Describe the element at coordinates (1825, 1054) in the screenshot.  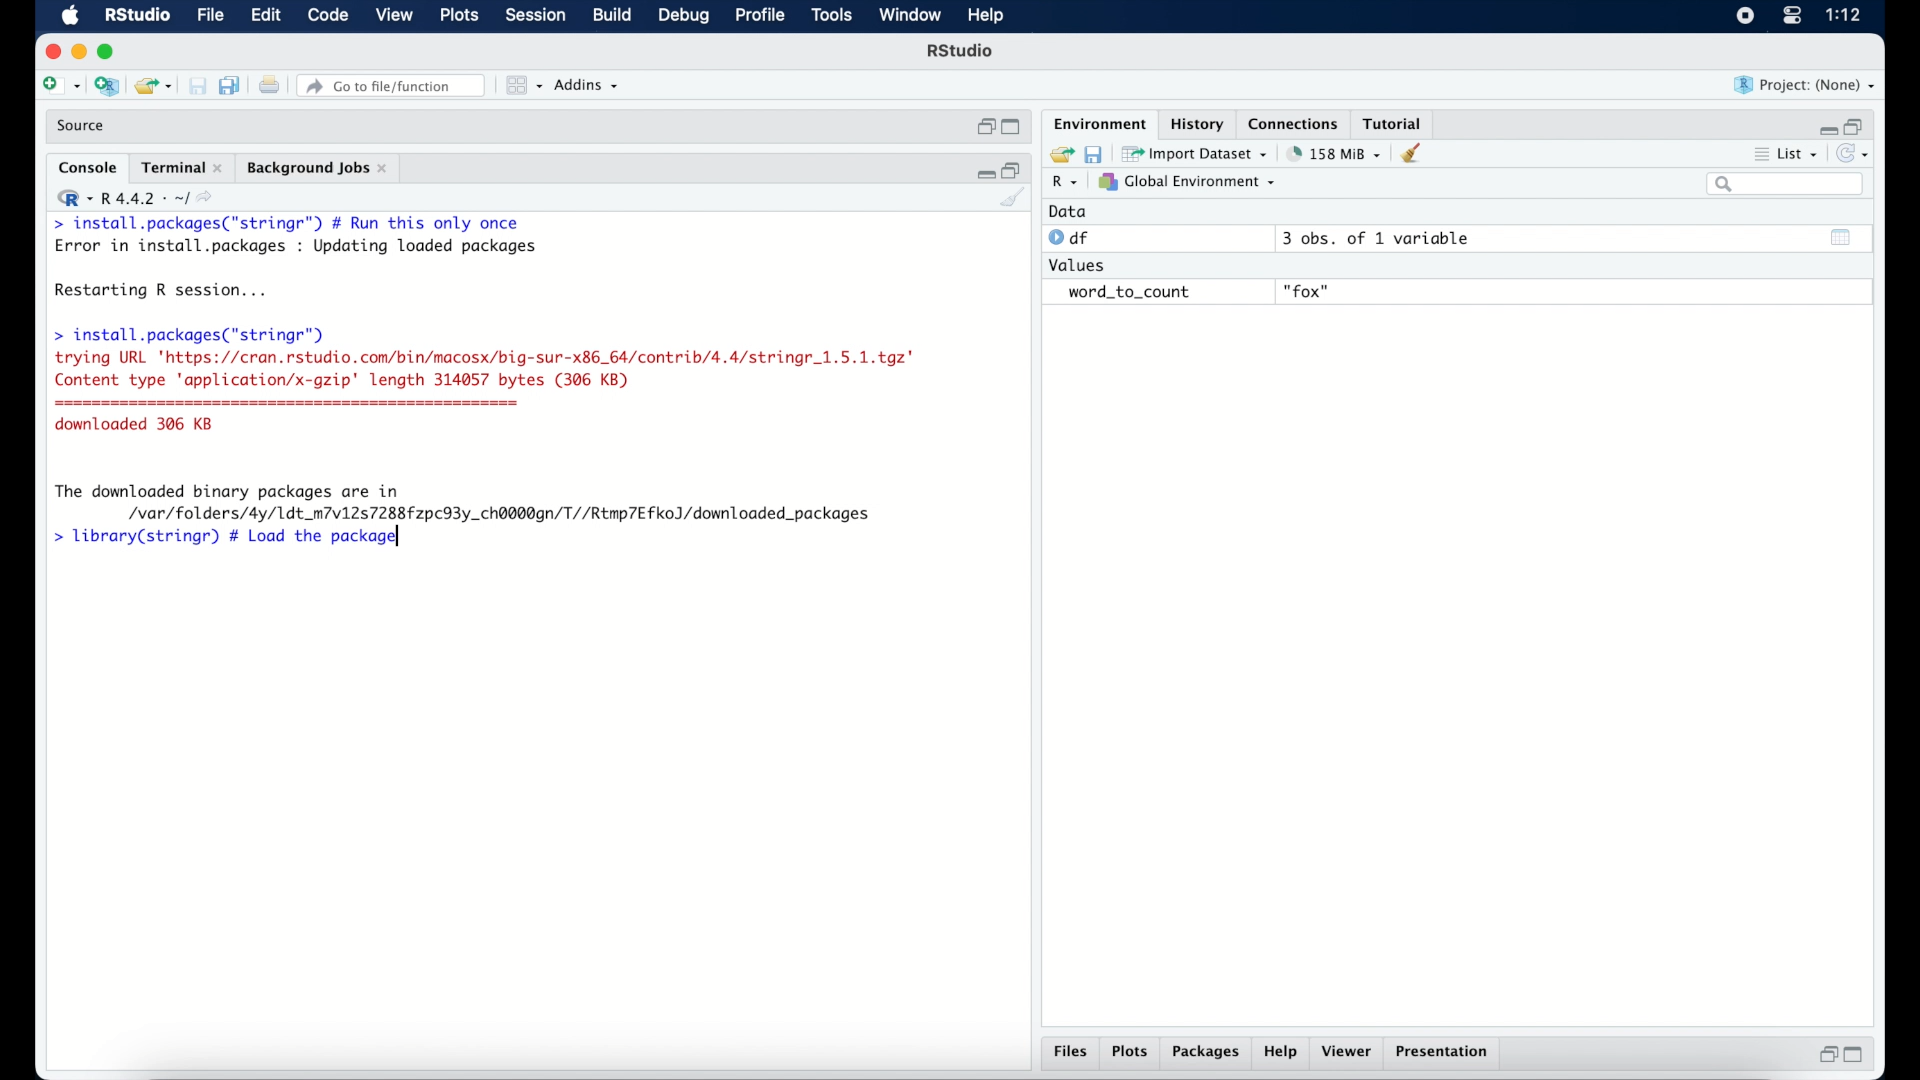
I see `restore down` at that location.